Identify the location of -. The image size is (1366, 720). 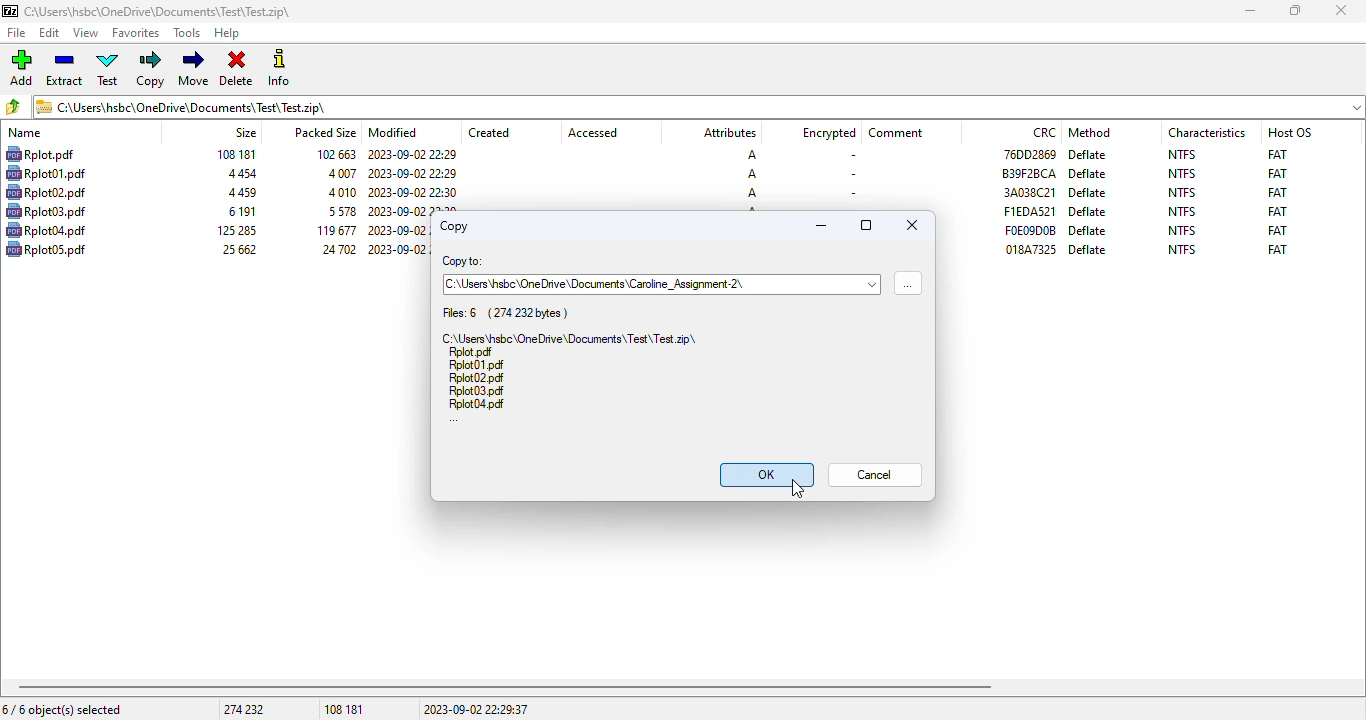
(850, 156).